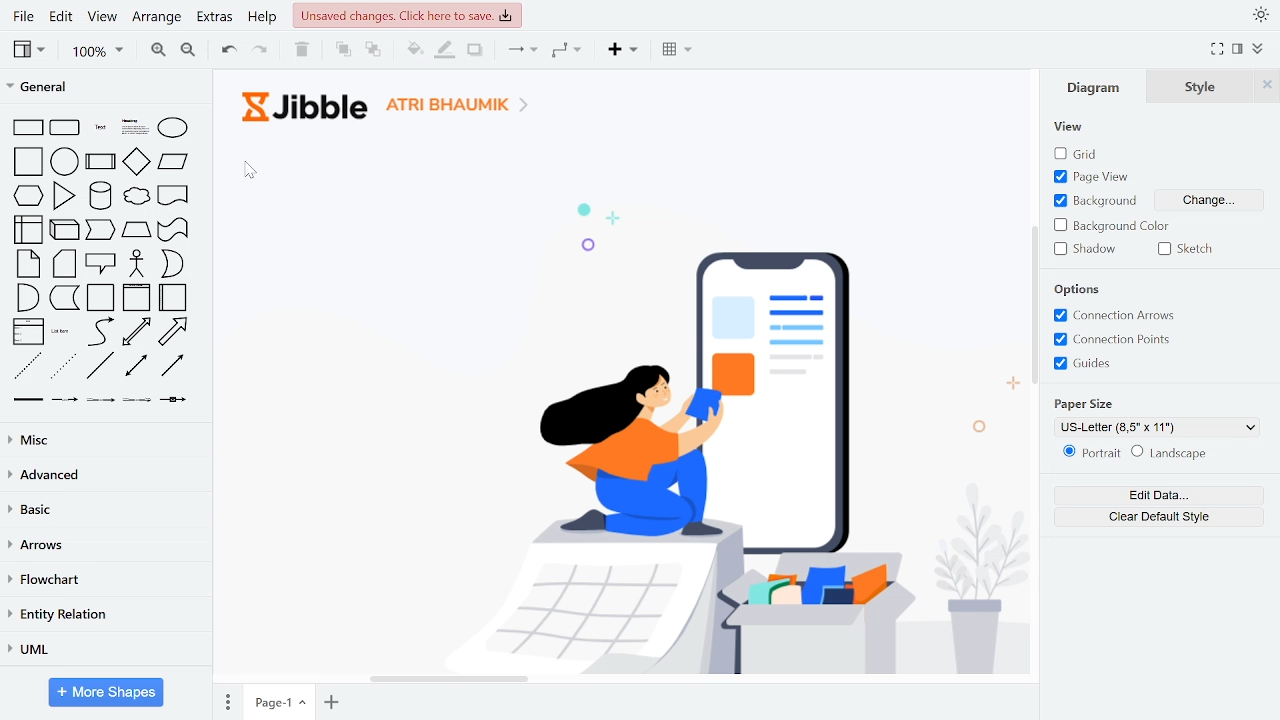  What do you see at coordinates (95, 125) in the screenshot?
I see `general shapes` at bounding box center [95, 125].